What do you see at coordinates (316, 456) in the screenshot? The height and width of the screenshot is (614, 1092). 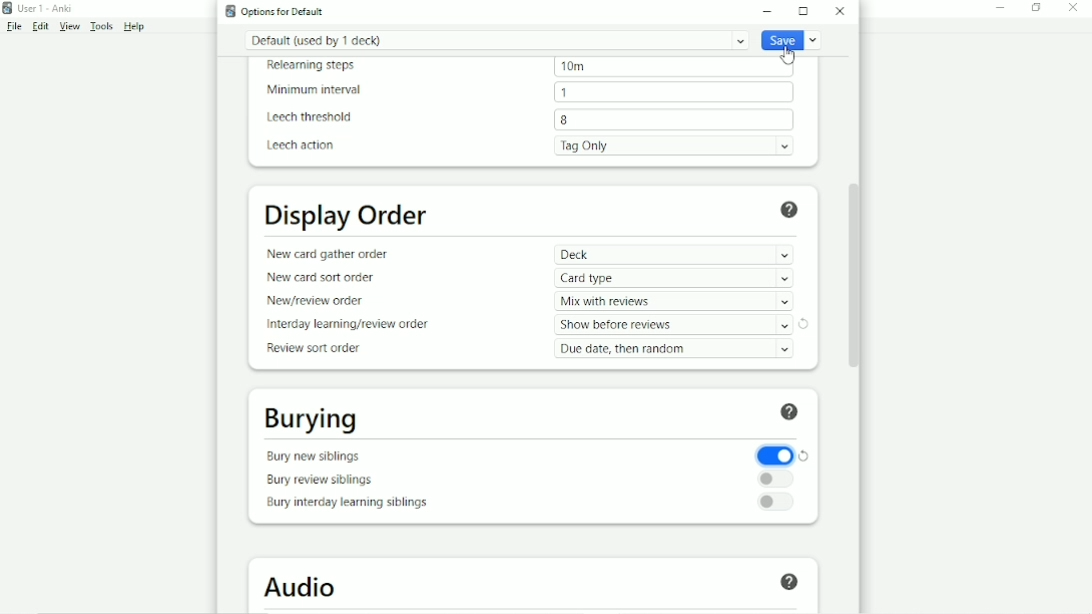 I see `Bury new siblings` at bounding box center [316, 456].